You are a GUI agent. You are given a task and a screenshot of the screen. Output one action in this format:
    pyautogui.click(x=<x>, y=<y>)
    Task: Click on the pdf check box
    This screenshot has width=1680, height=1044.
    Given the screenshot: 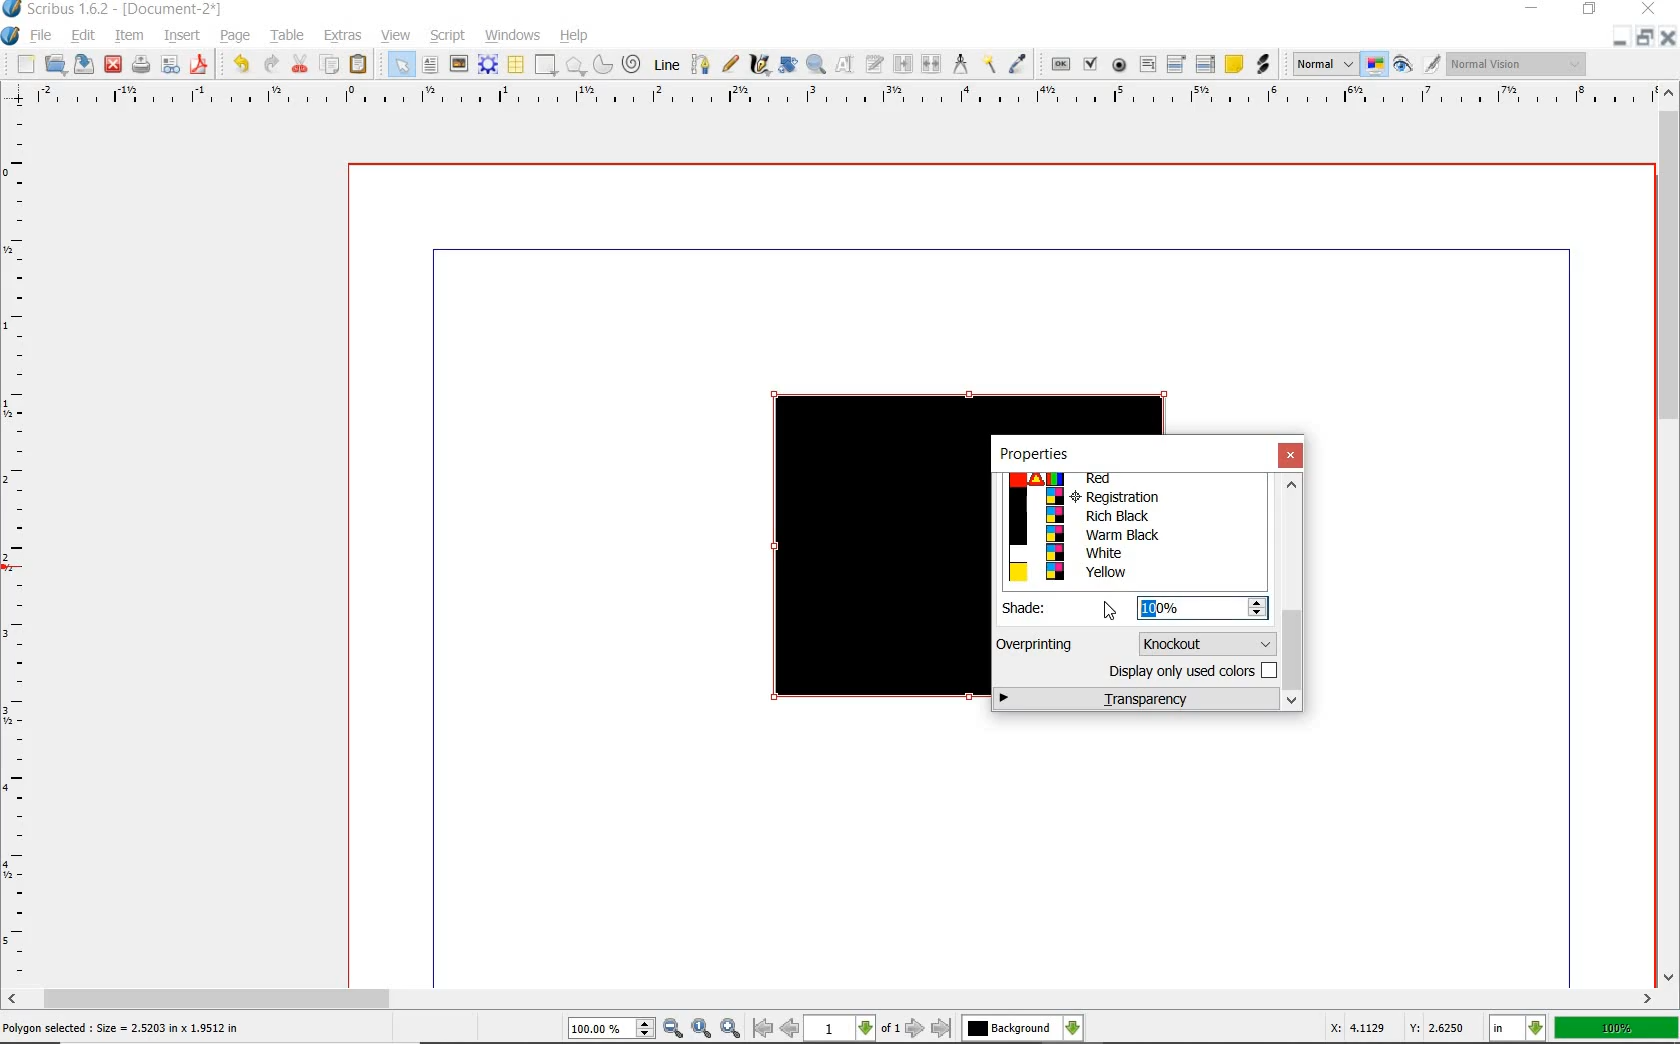 What is the action you would take?
    pyautogui.click(x=1090, y=65)
    